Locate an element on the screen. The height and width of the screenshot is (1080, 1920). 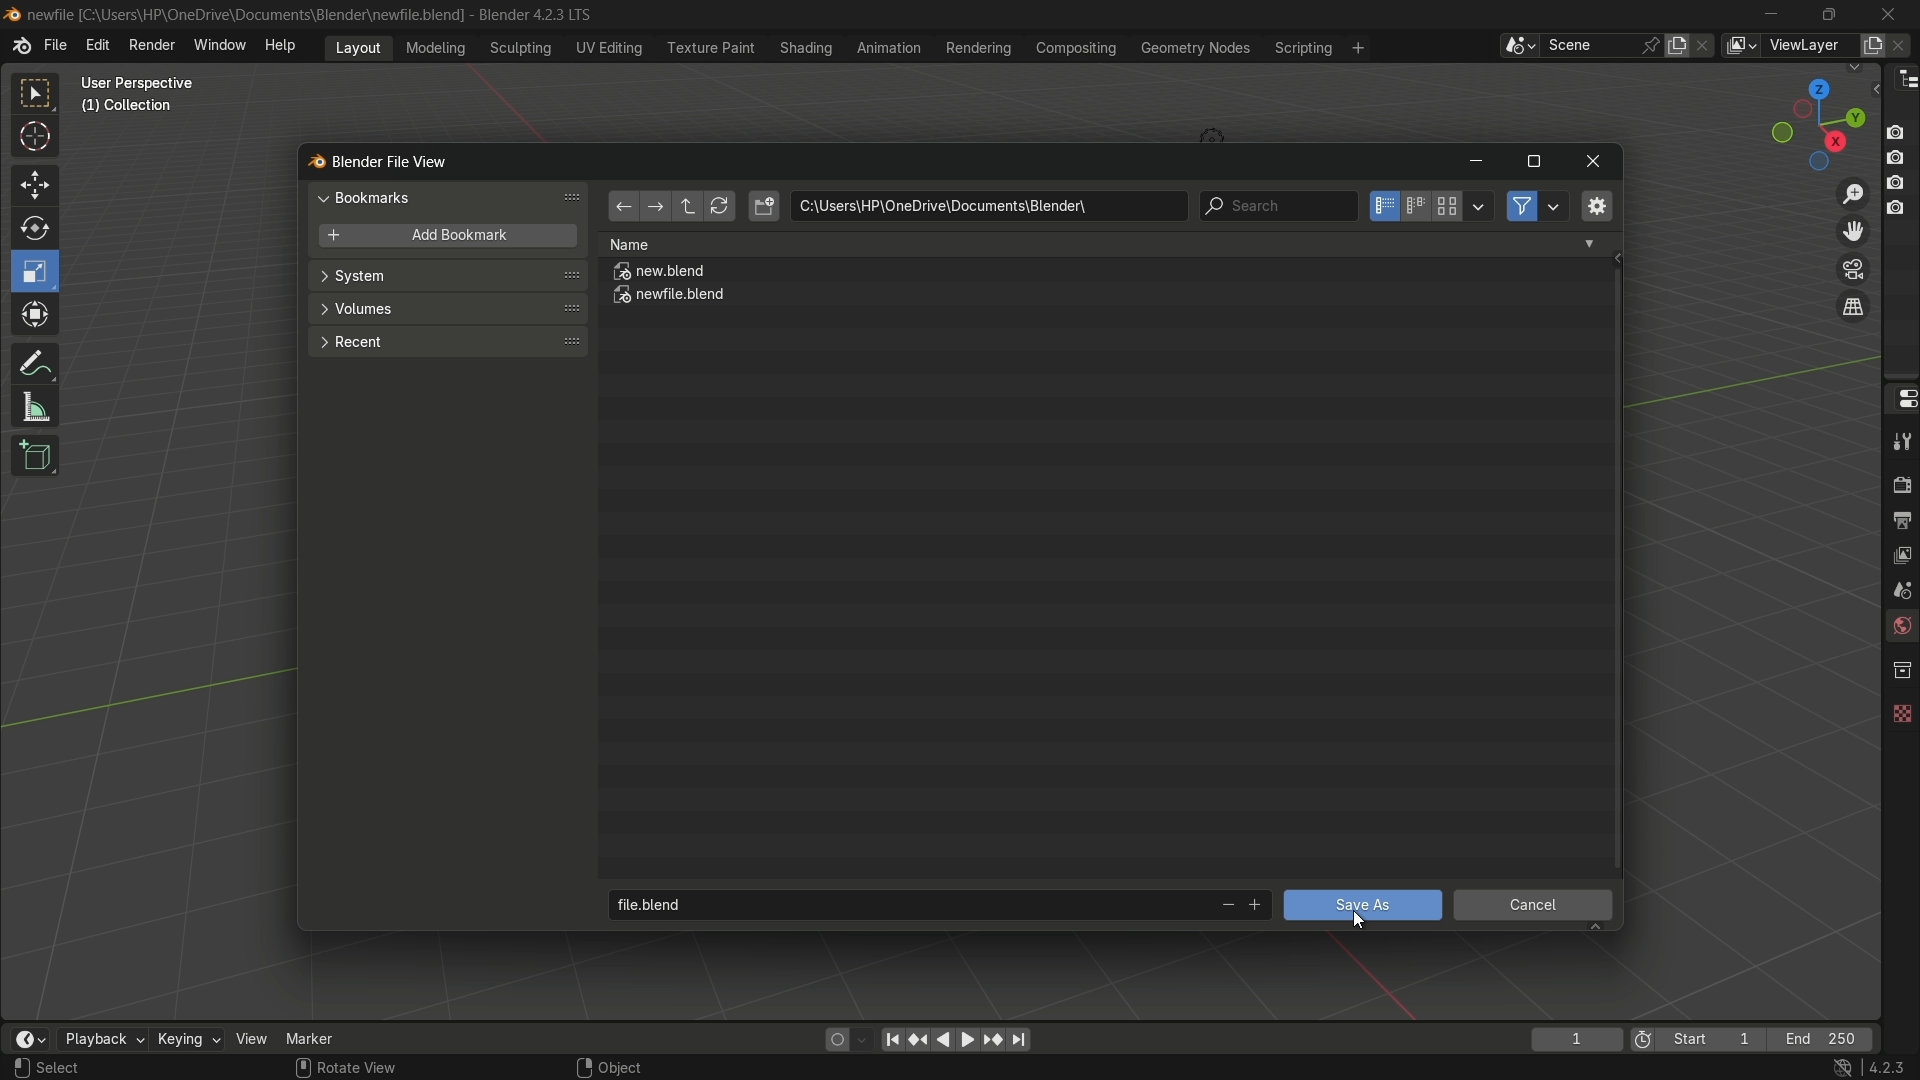
tools is located at coordinates (1900, 441).